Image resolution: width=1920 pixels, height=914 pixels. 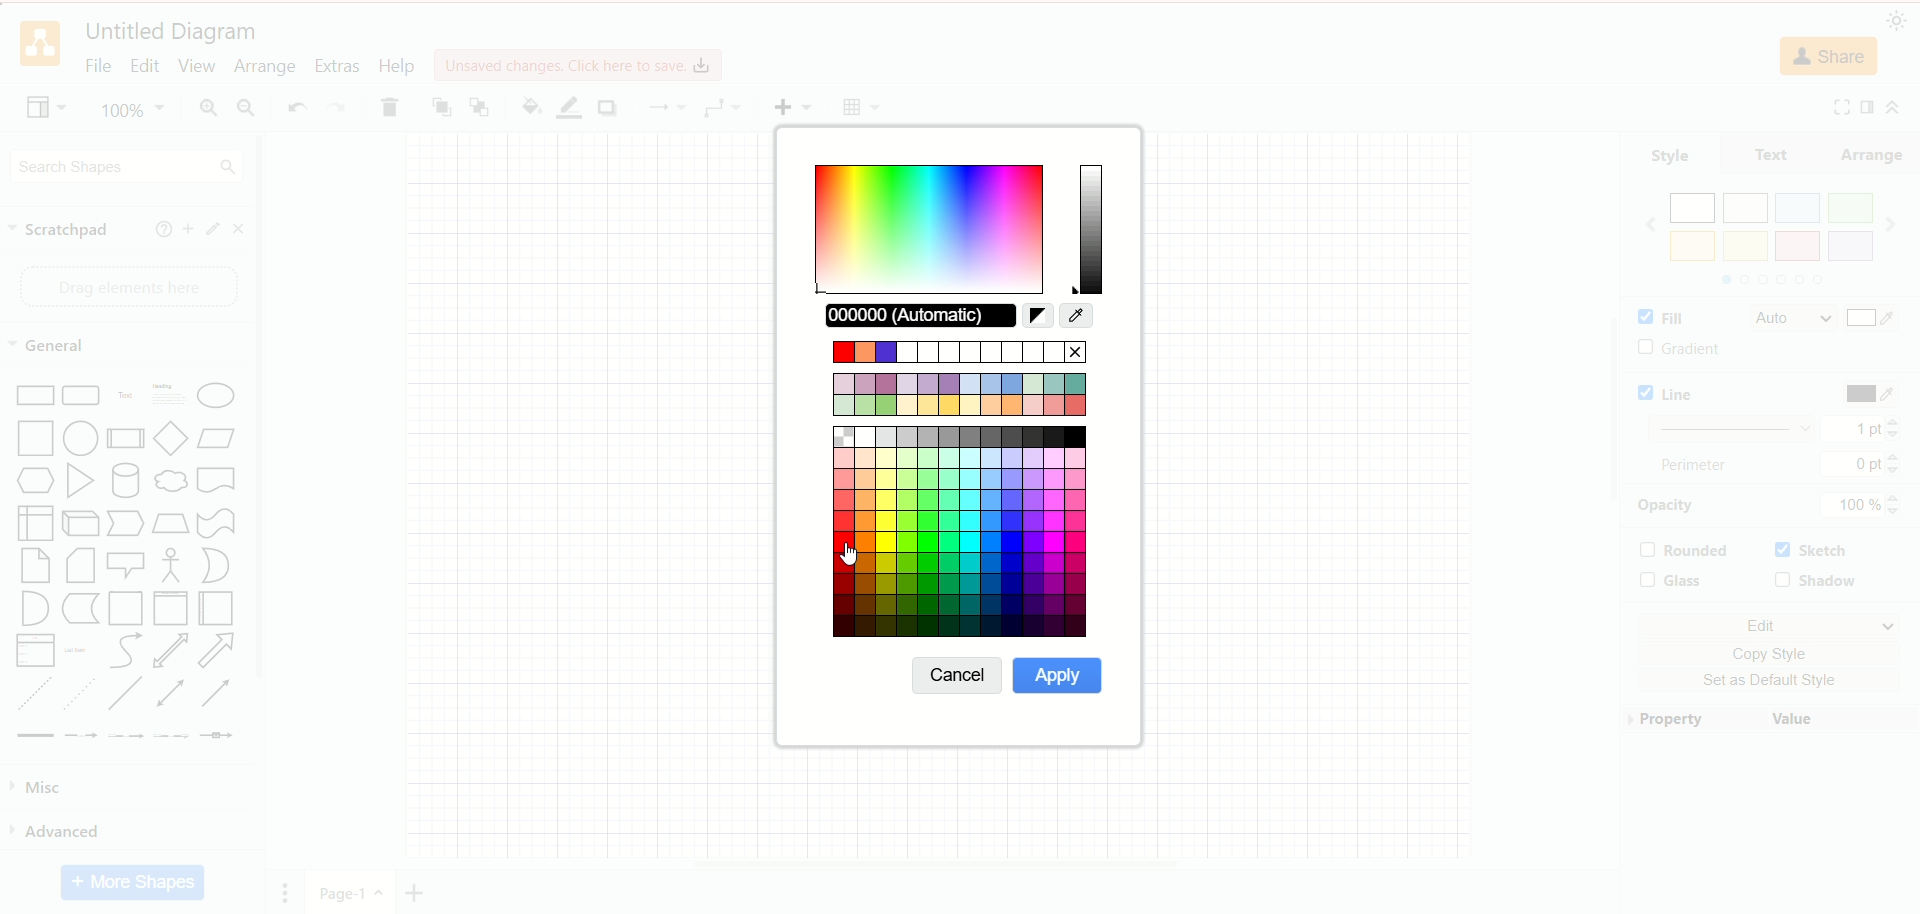 What do you see at coordinates (927, 224) in the screenshot?
I see `gradient color map` at bounding box center [927, 224].